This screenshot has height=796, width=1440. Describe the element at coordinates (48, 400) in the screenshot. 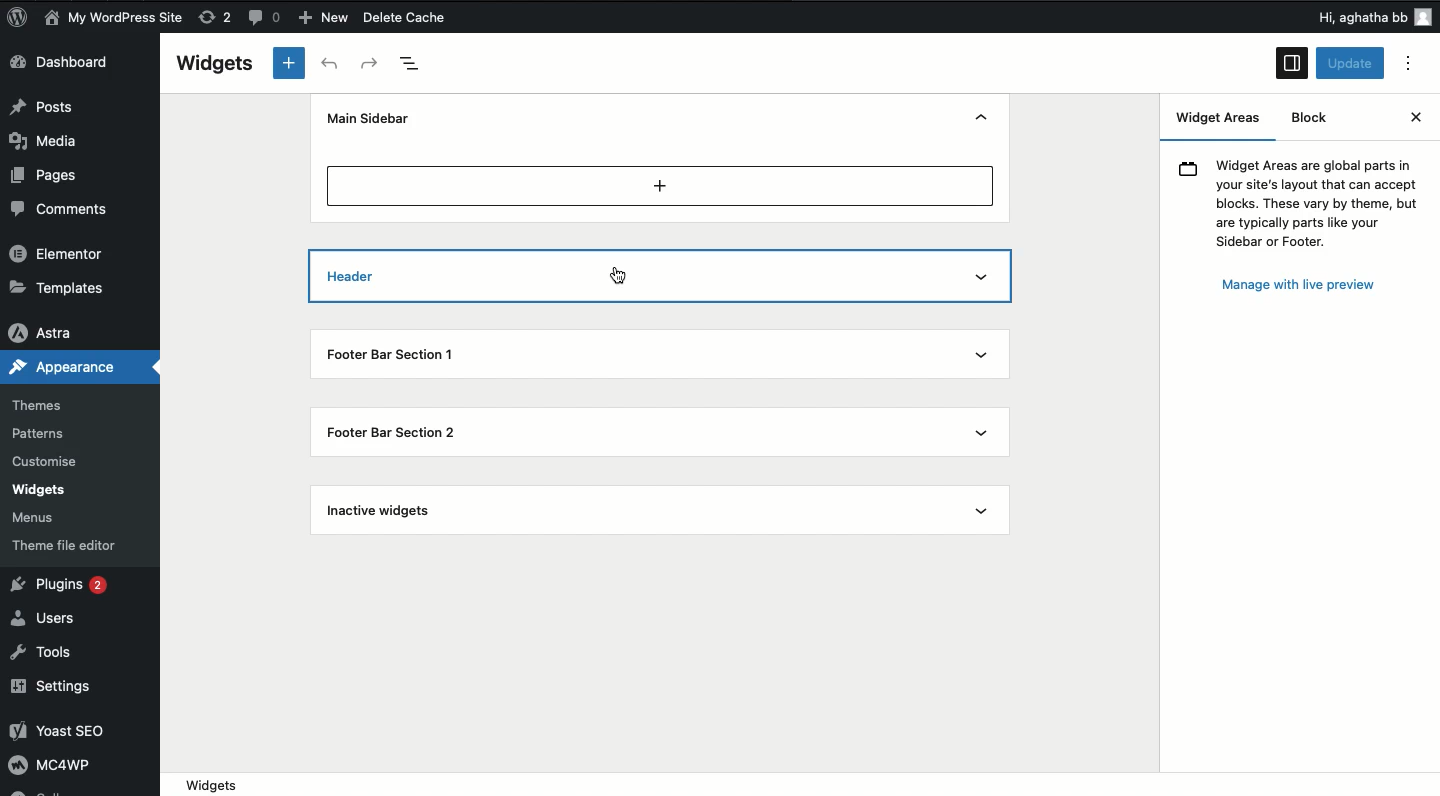

I see `Themes` at that location.